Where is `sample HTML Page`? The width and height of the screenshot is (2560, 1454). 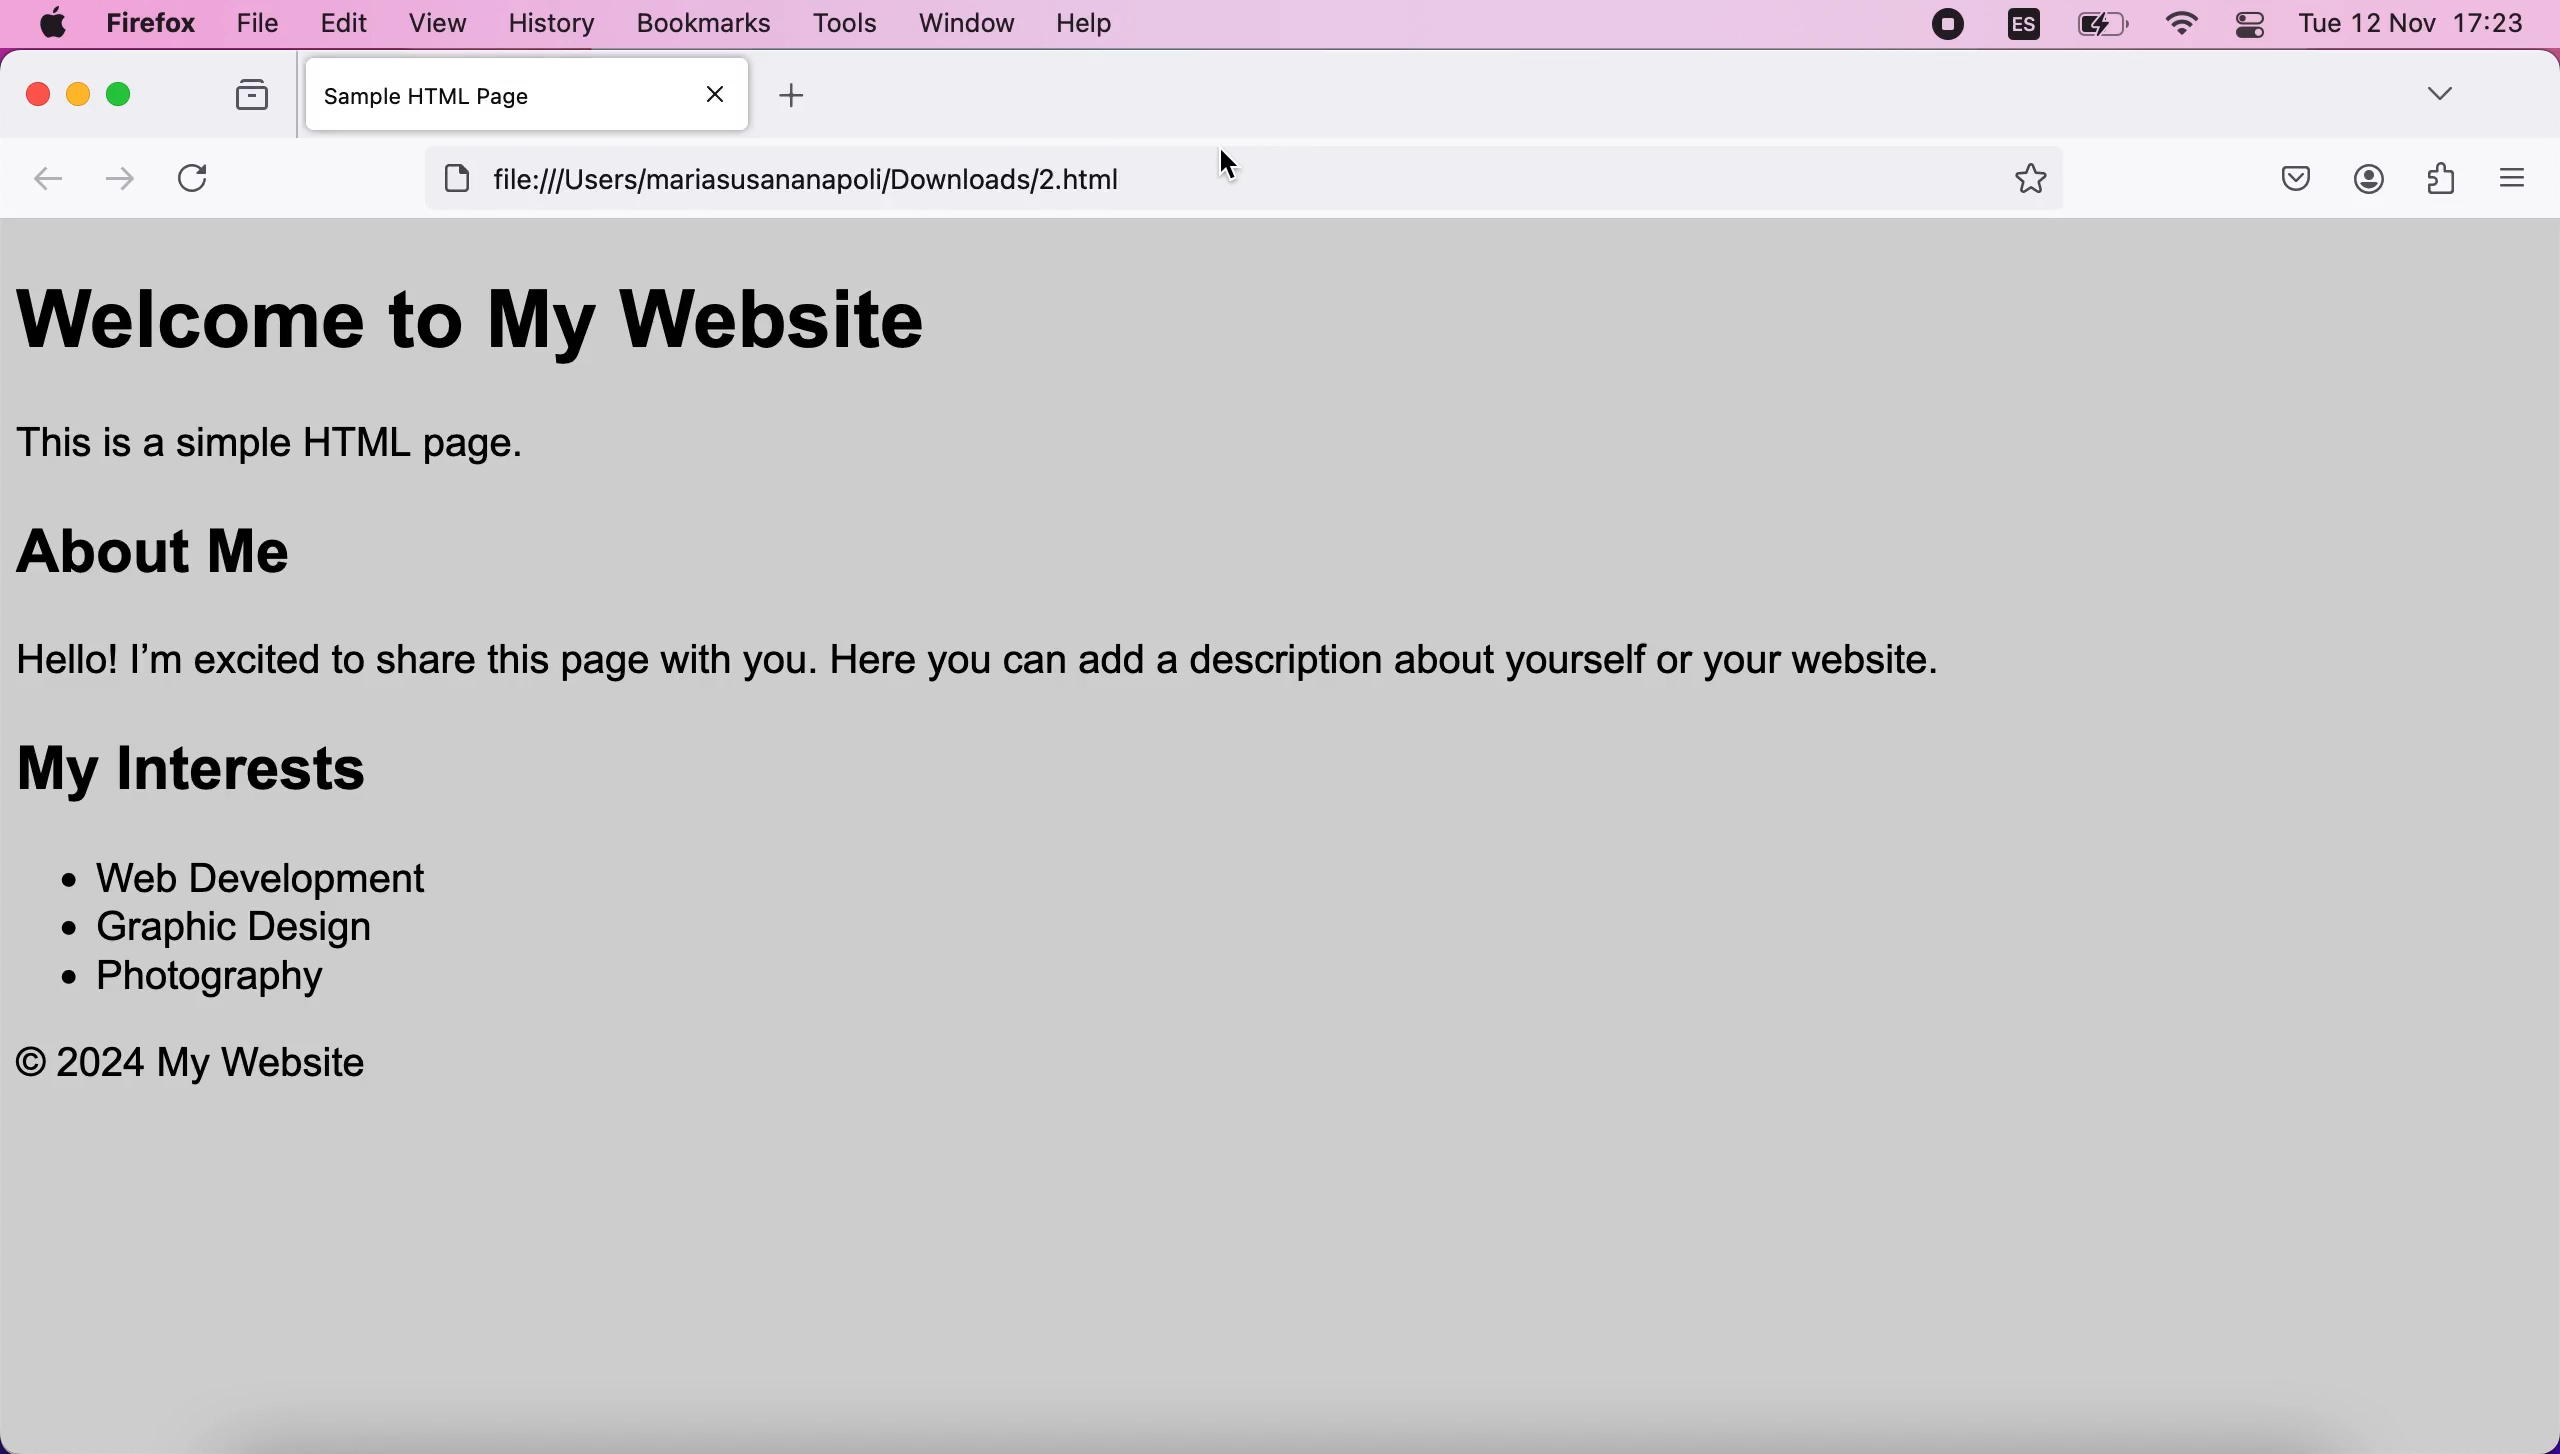
sample HTML Page is located at coordinates (530, 97).